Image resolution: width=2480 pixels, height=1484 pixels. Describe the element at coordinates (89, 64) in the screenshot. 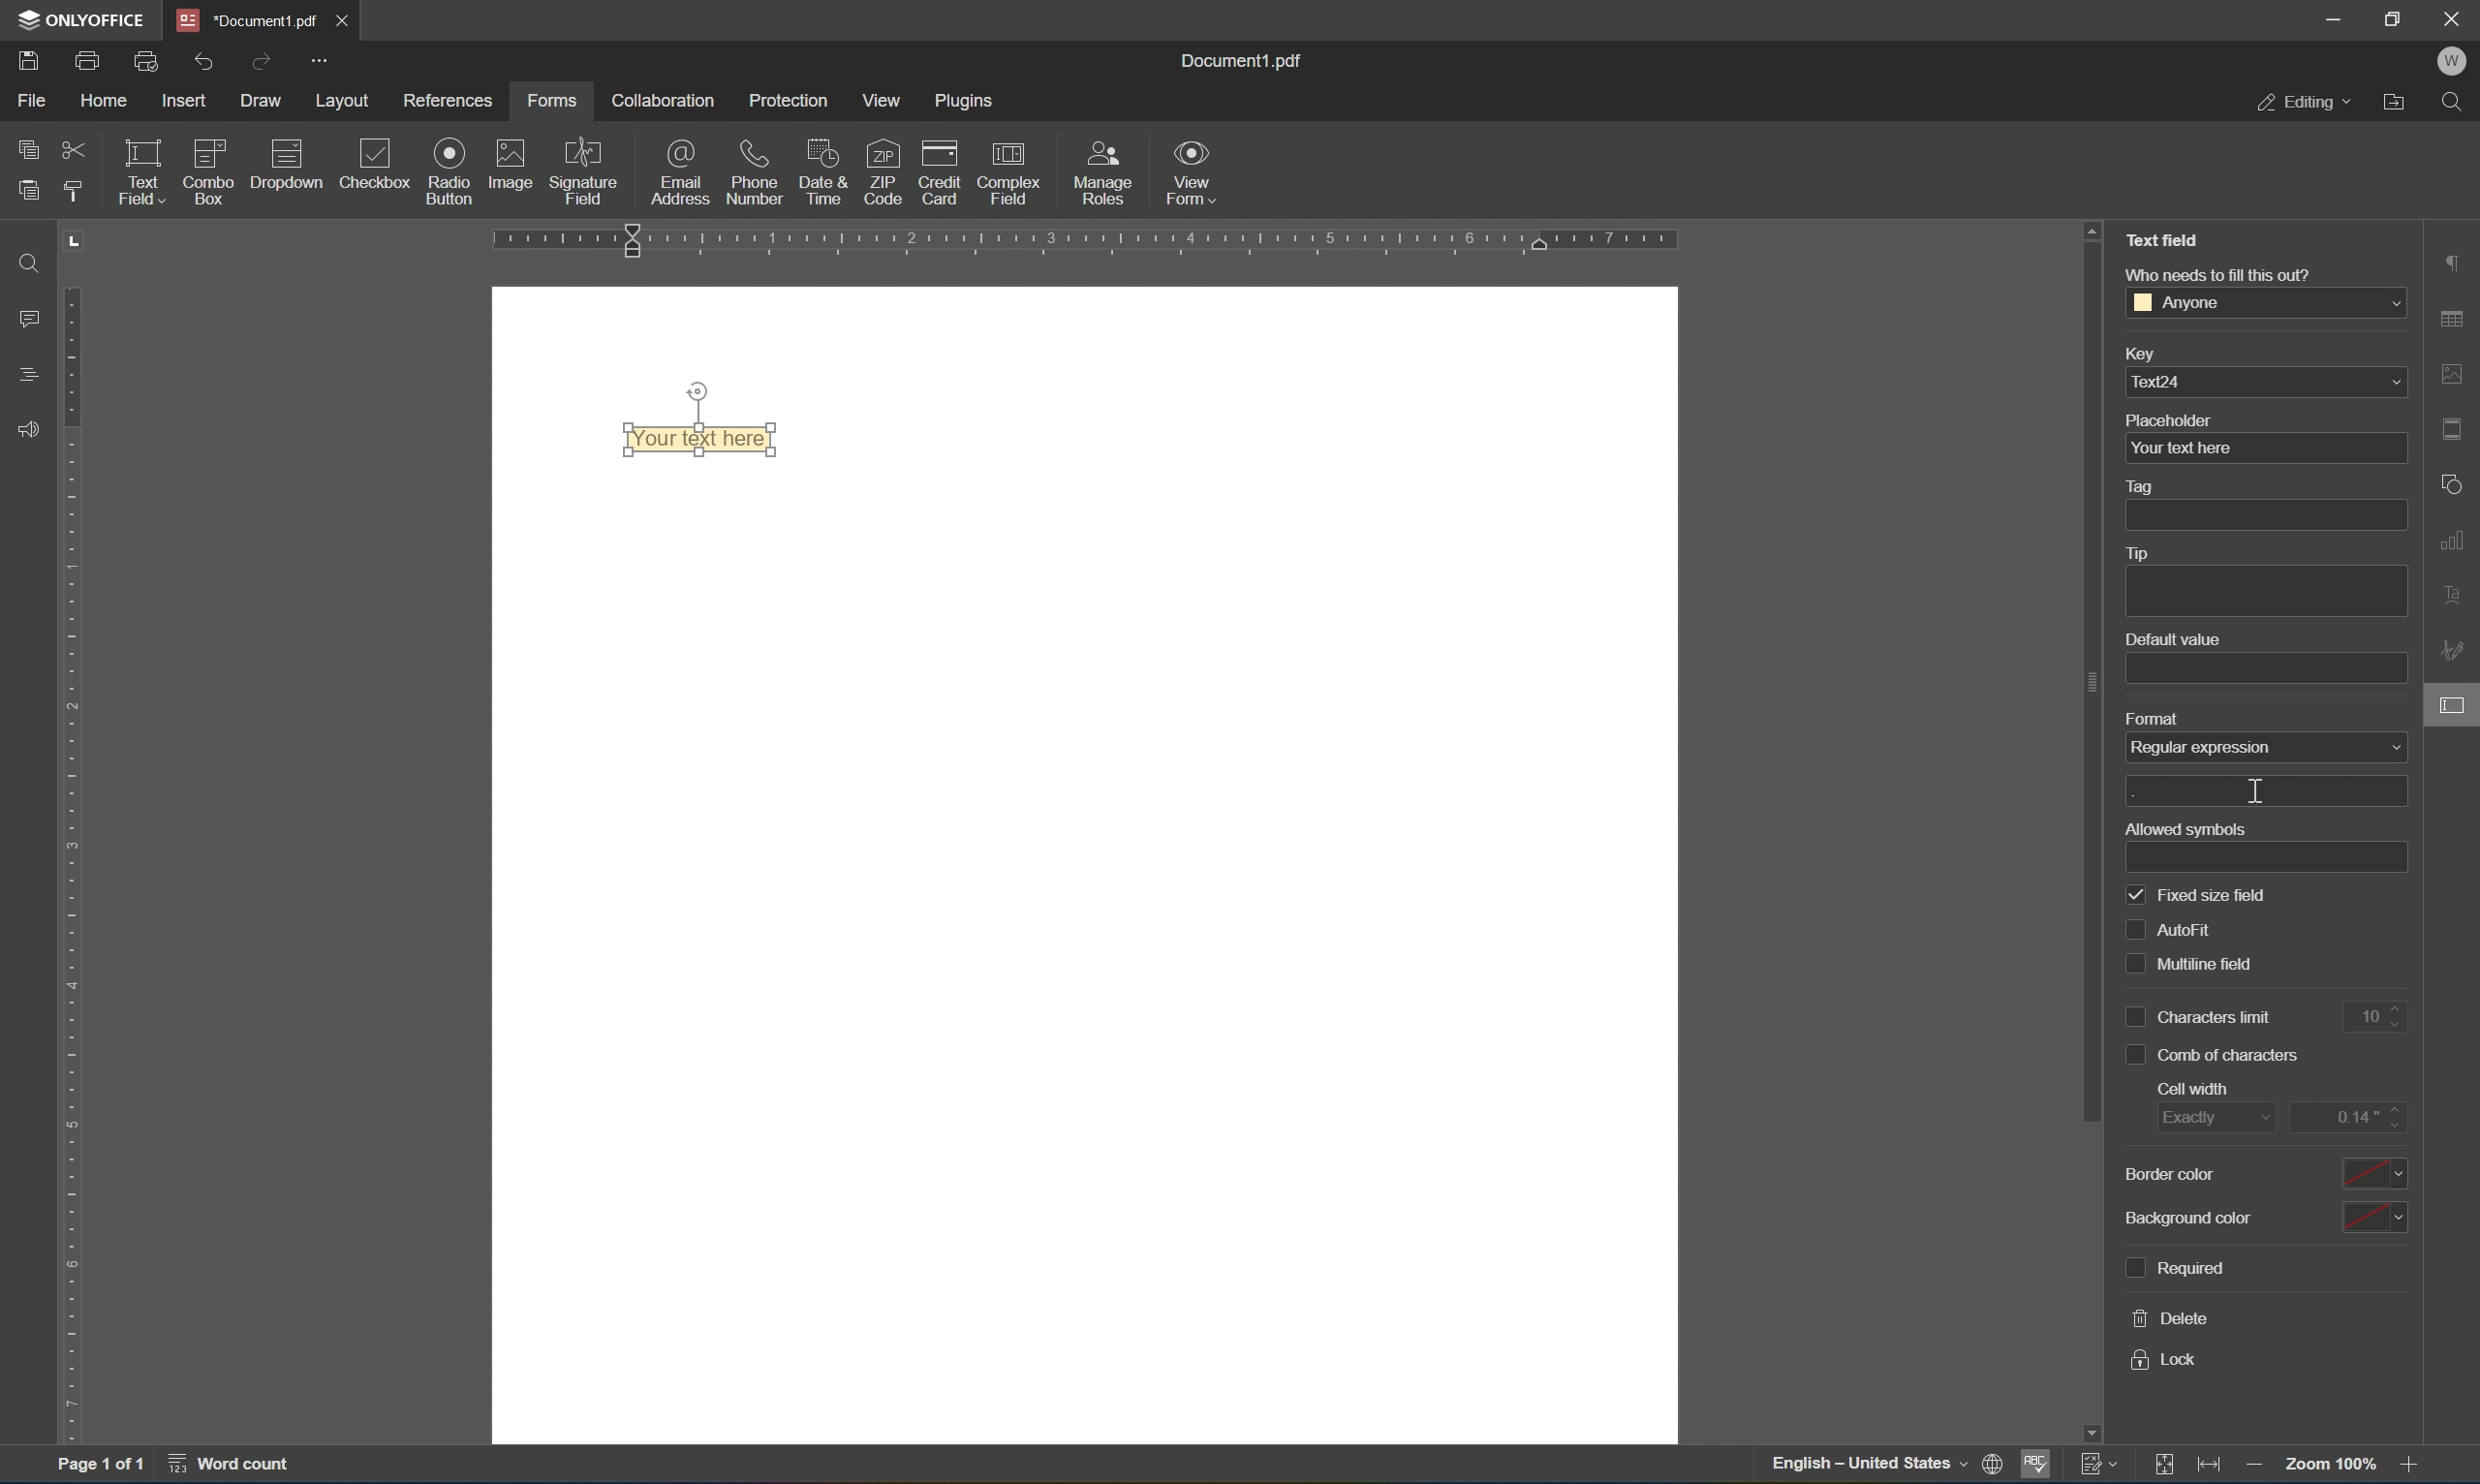

I see `print` at that location.